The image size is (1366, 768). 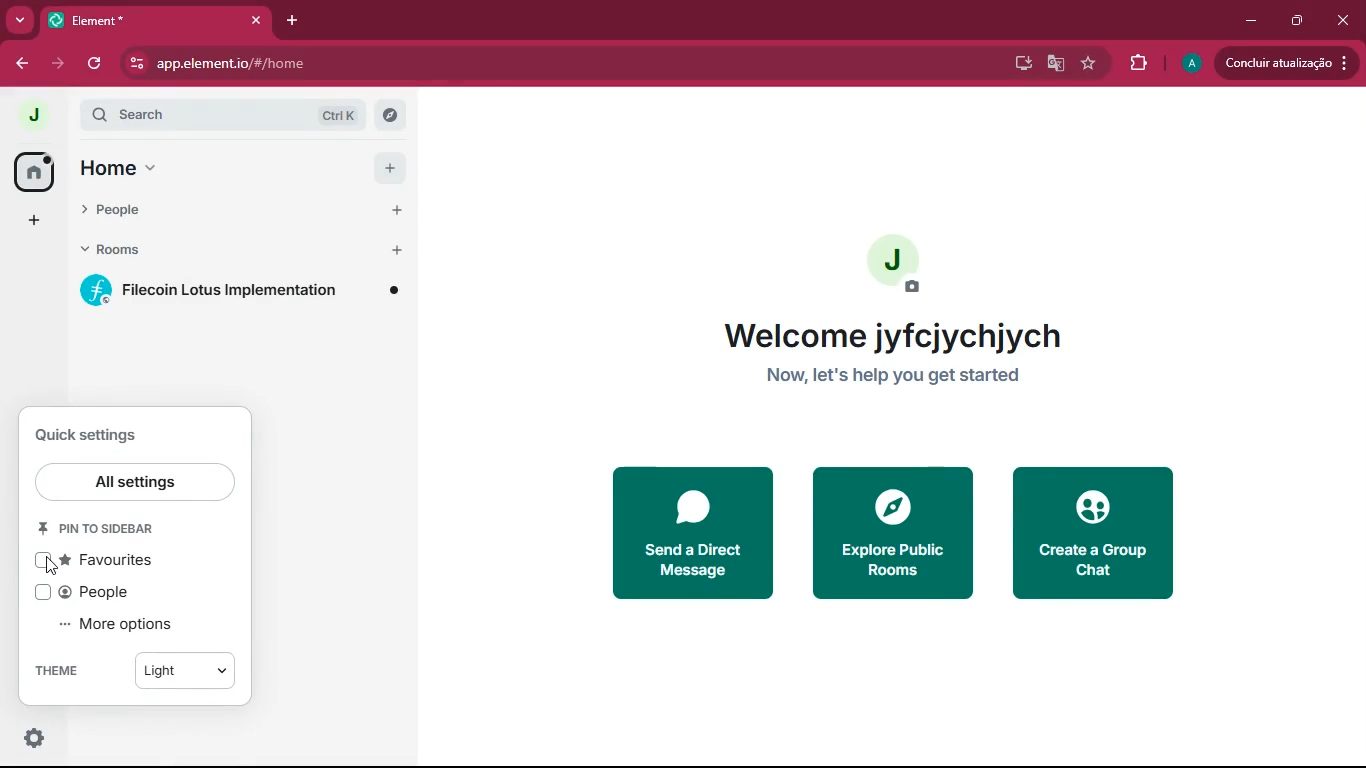 I want to click on maximize, so click(x=1297, y=22).